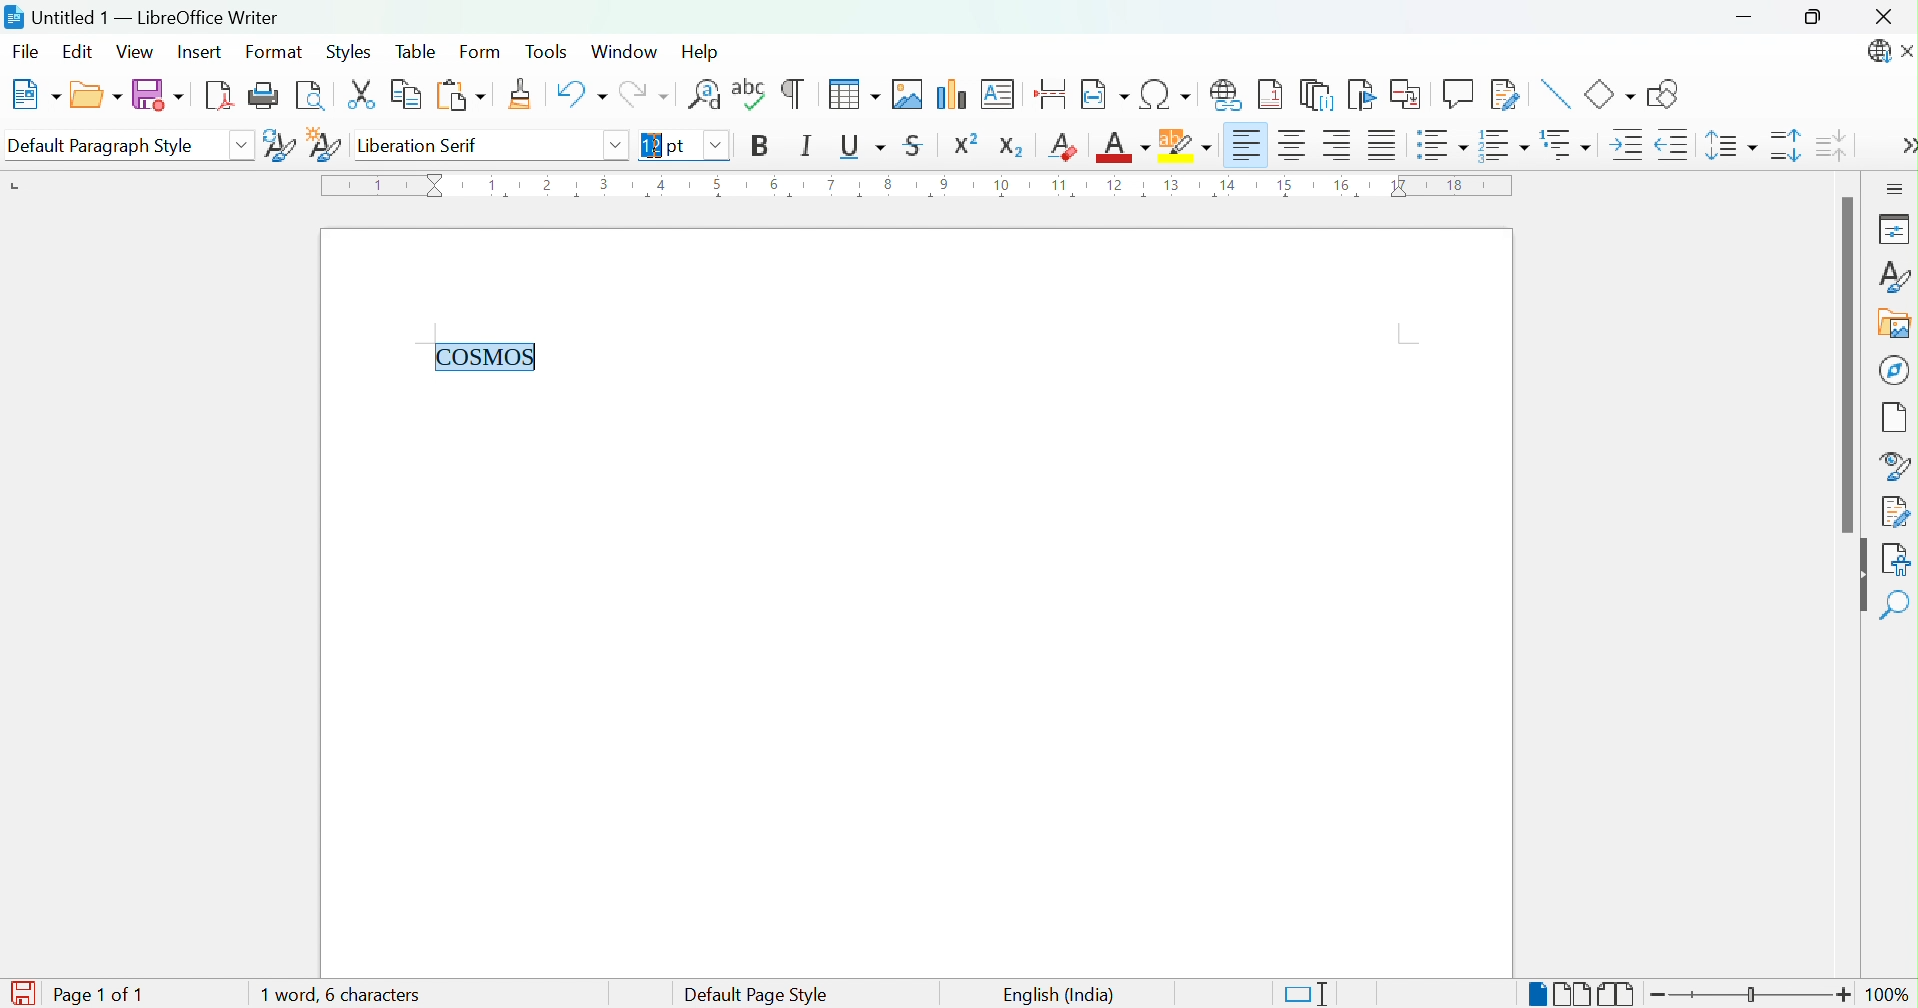 This screenshot has width=1918, height=1008. What do you see at coordinates (458, 96) in the screenshot?
I see `Paste` at bounding box center [458, 96].